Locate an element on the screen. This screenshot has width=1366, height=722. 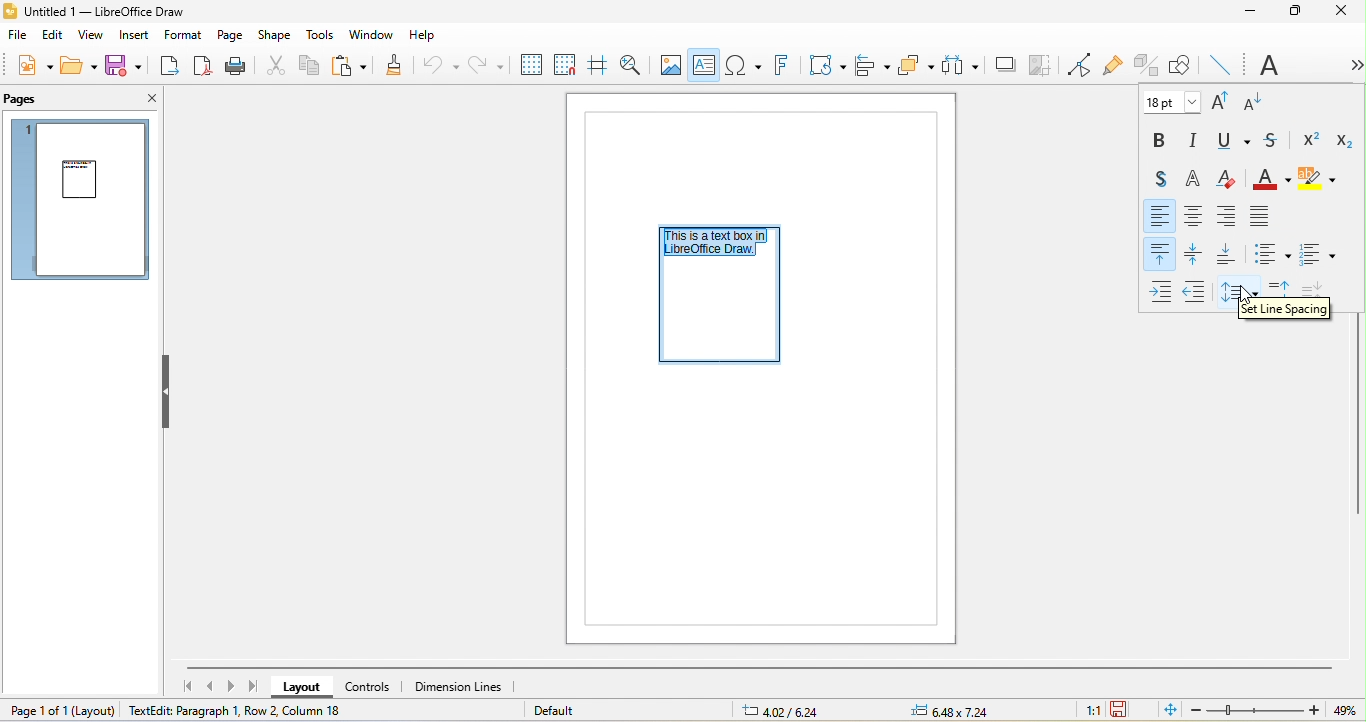
help is located at coordinates (424, 37).